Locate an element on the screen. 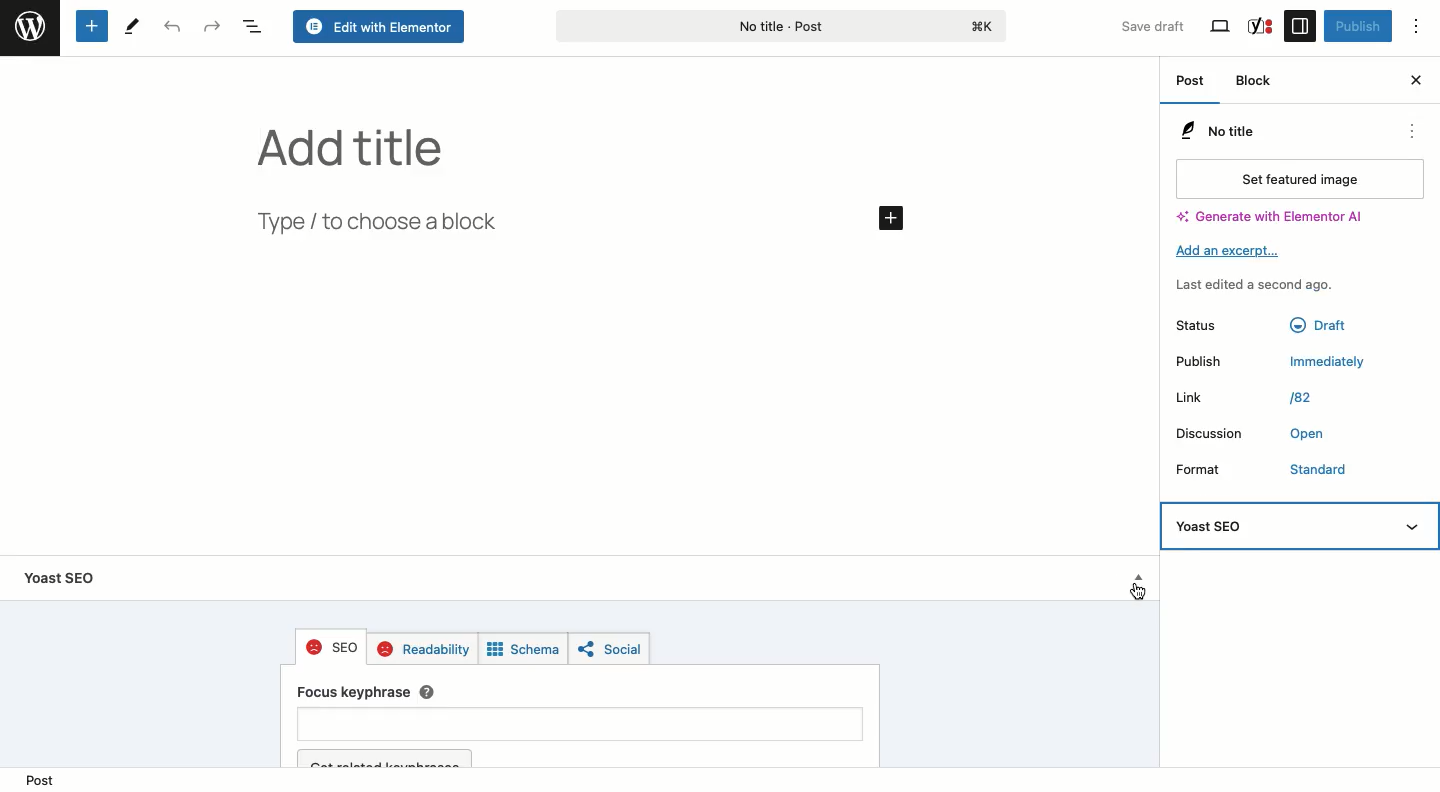 The height and width of the screenshot is (792, 1440). Block is located at coordinates (1258, 83).